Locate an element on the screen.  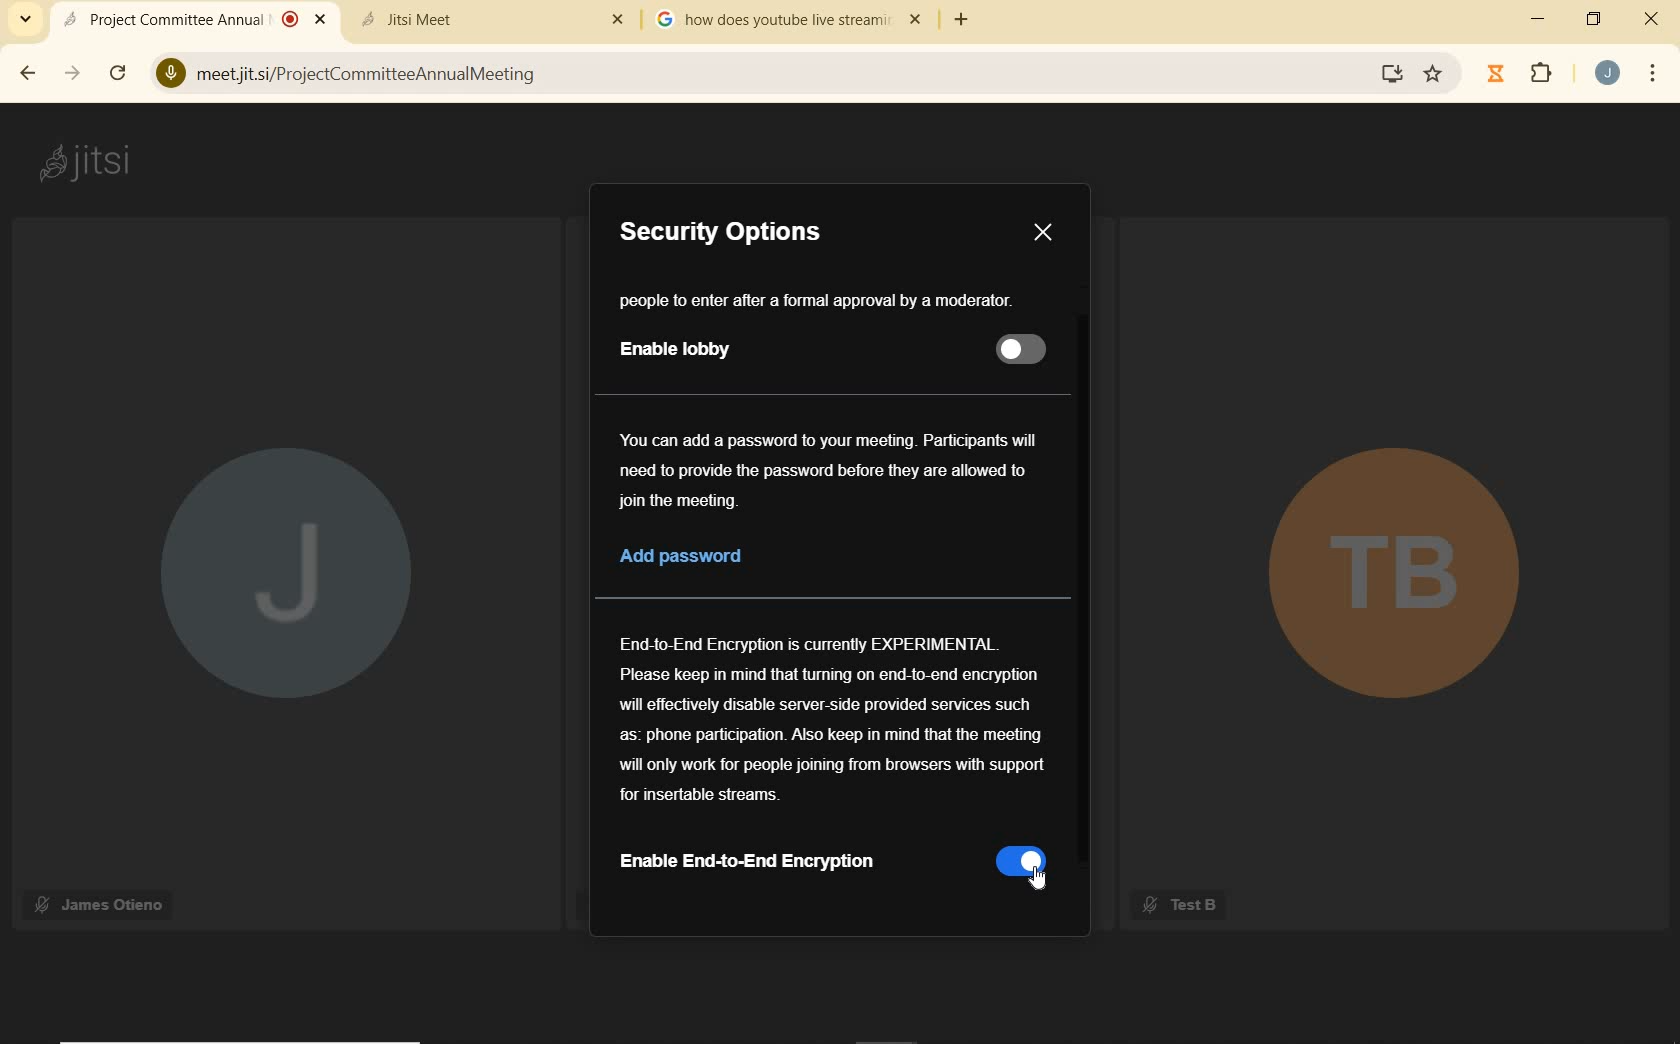
End-to-End Encryption is currently EXPERIMENTALPlease keep in mind that turning on end-to-end encryptionwill effectively disable server-side provided services suchas: phone participation. Also keep in mind that the meetingwill only work for people joining from browsers with support for insertable streams. is located at coordinates (835, 721).